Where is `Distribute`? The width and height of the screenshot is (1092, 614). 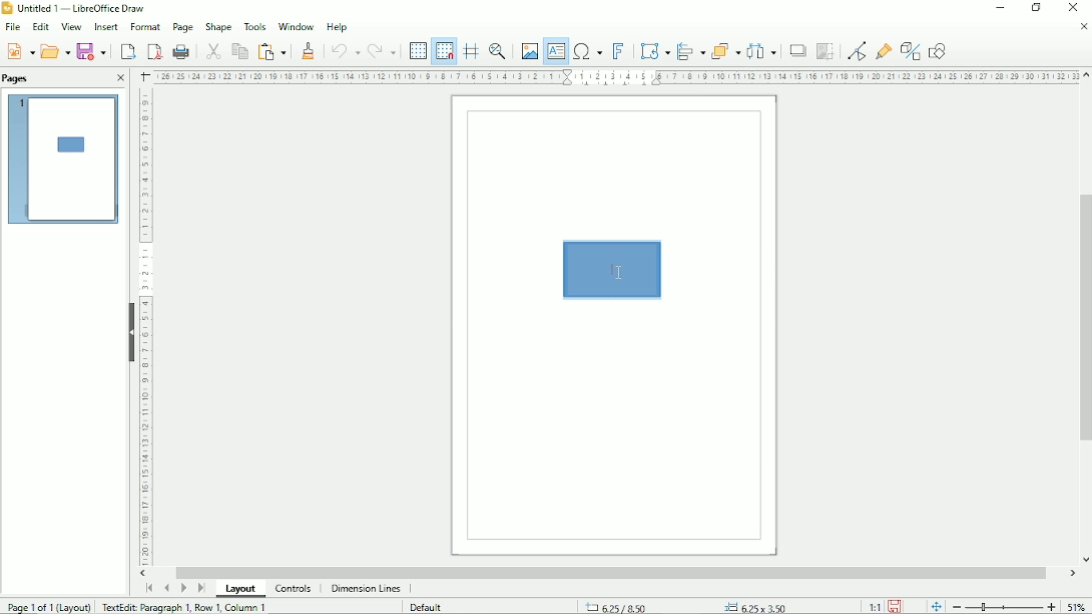
Distribute is located at coordinates (763, 51).